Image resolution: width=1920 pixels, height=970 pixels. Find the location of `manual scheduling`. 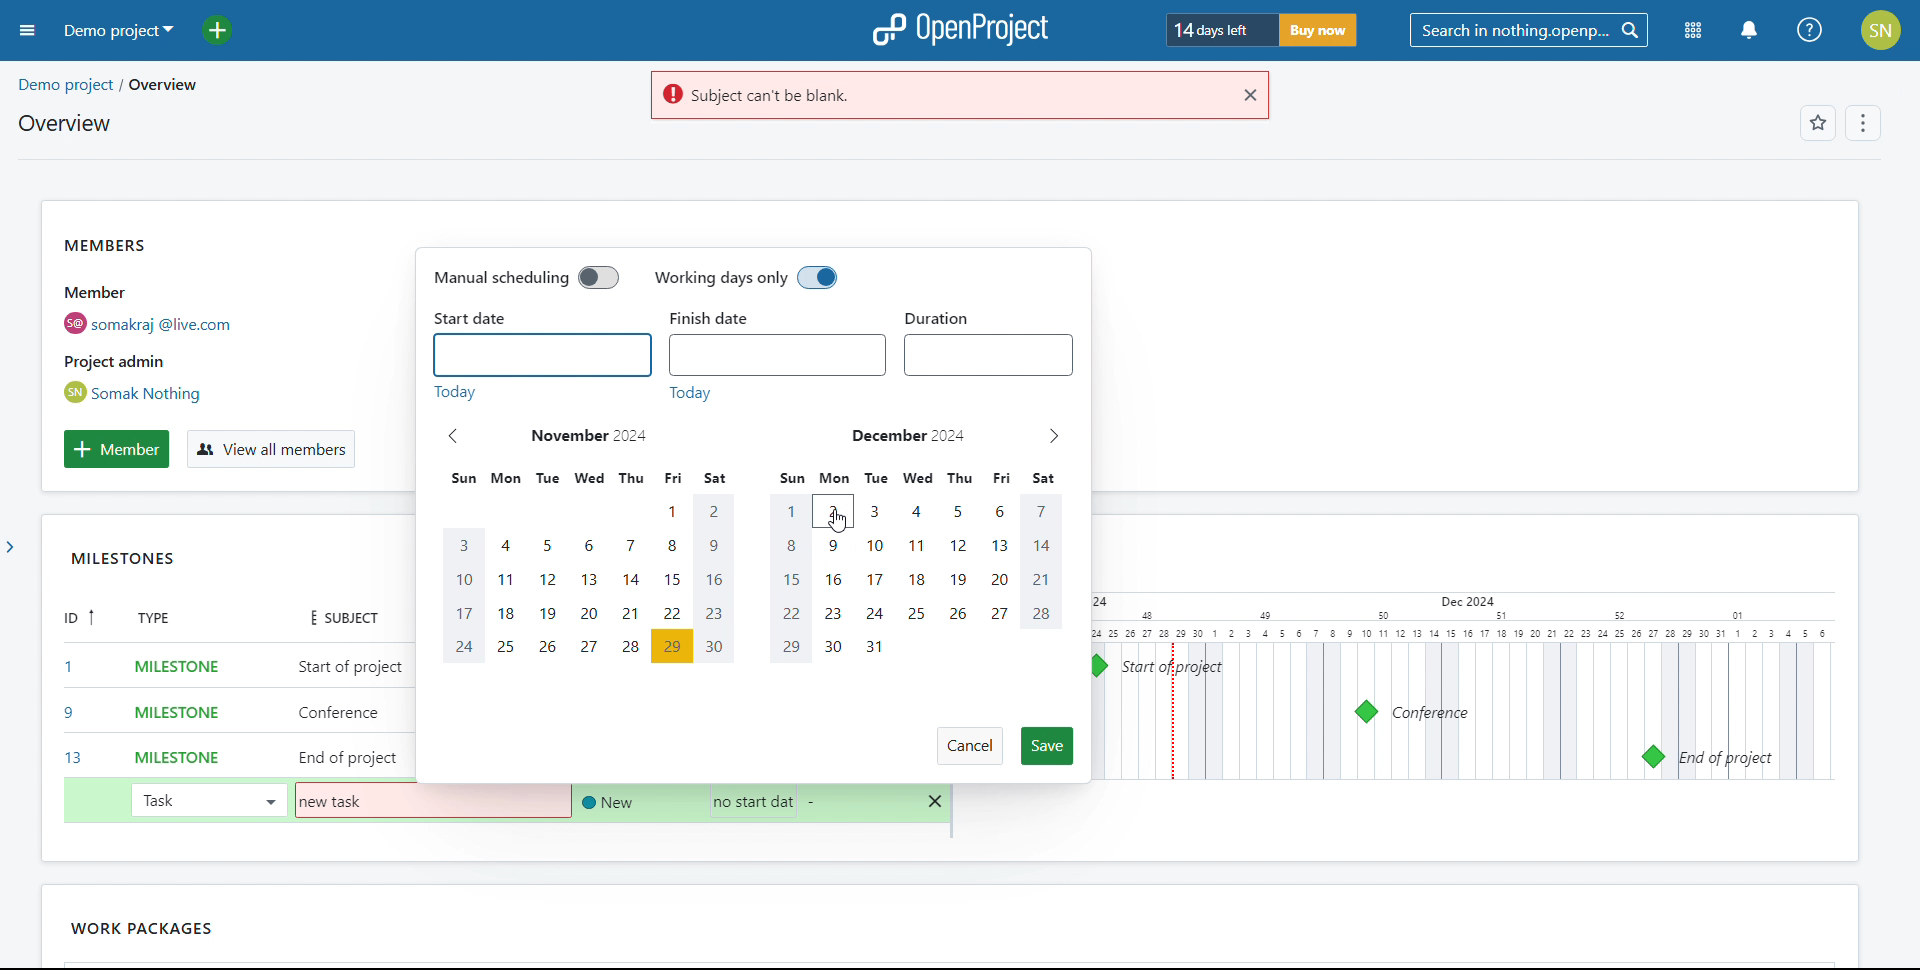

manual scheduling is located at coordinates (525, 277).